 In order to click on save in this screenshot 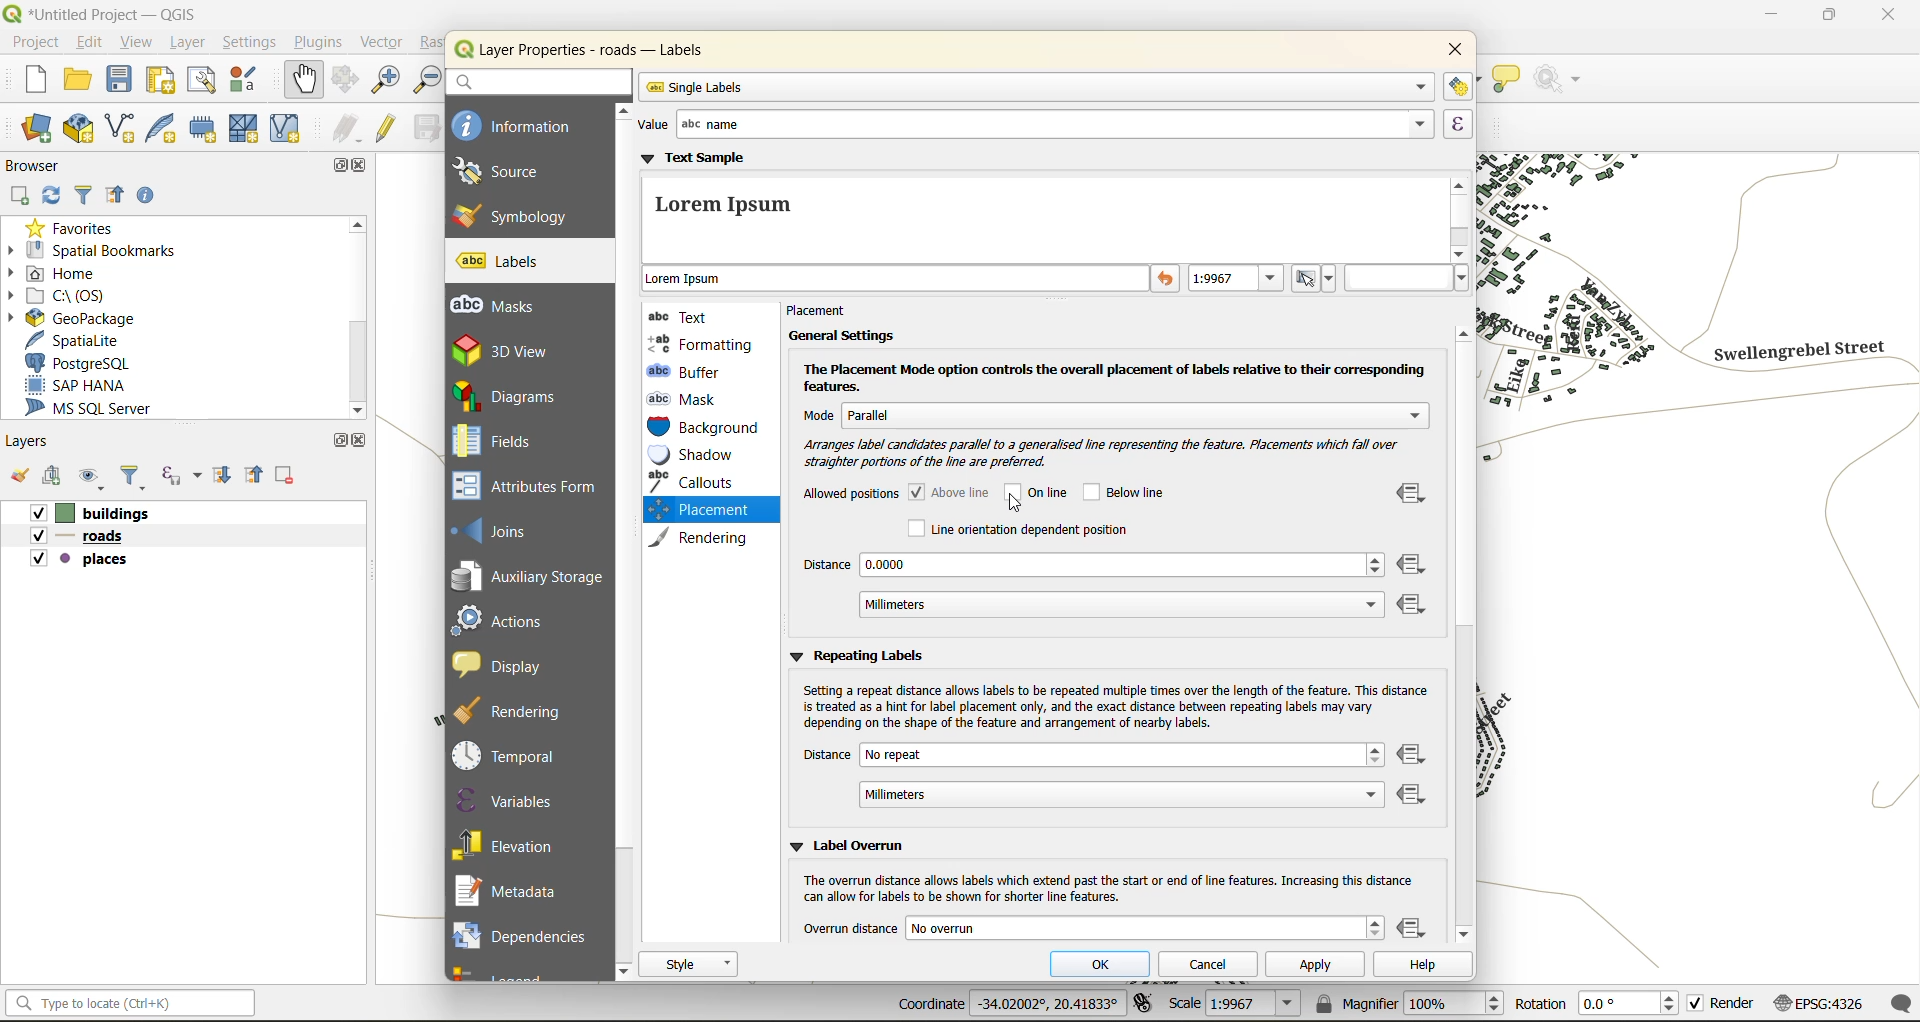, I will do `click(120, 79)`.